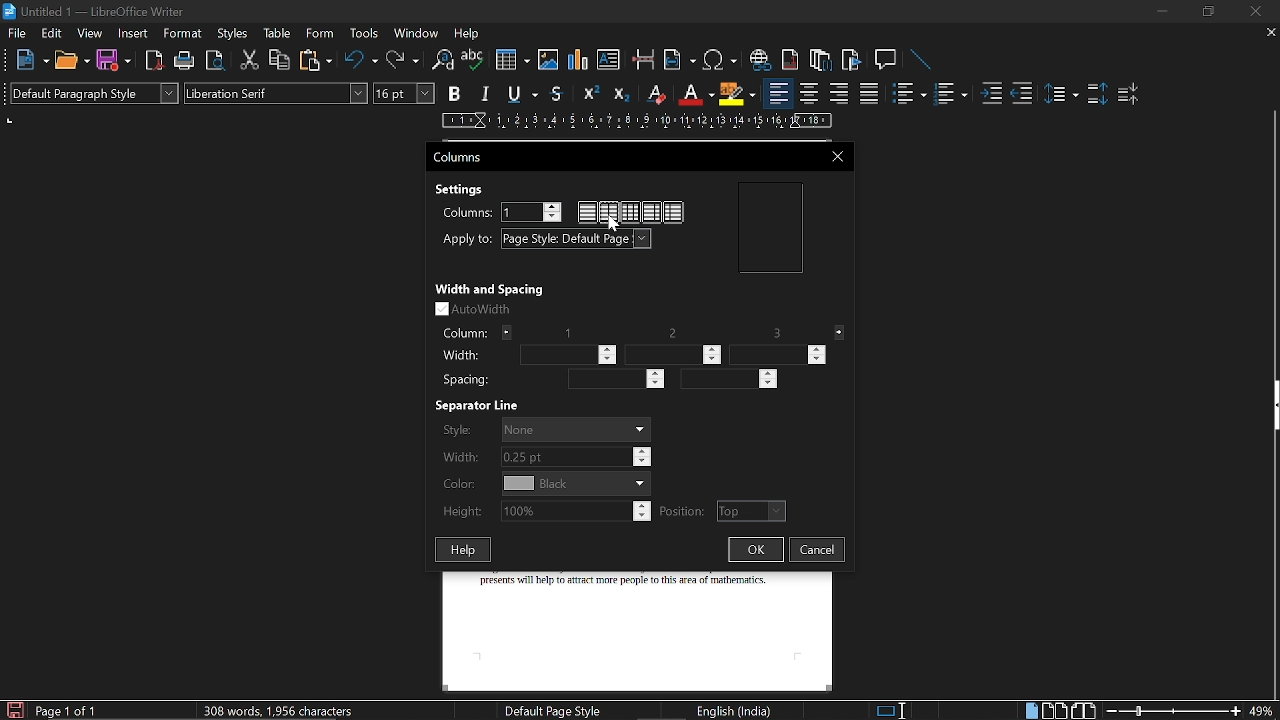 This screenshot has height=720, width=1280. I want to click on Close, so click(838, 156).